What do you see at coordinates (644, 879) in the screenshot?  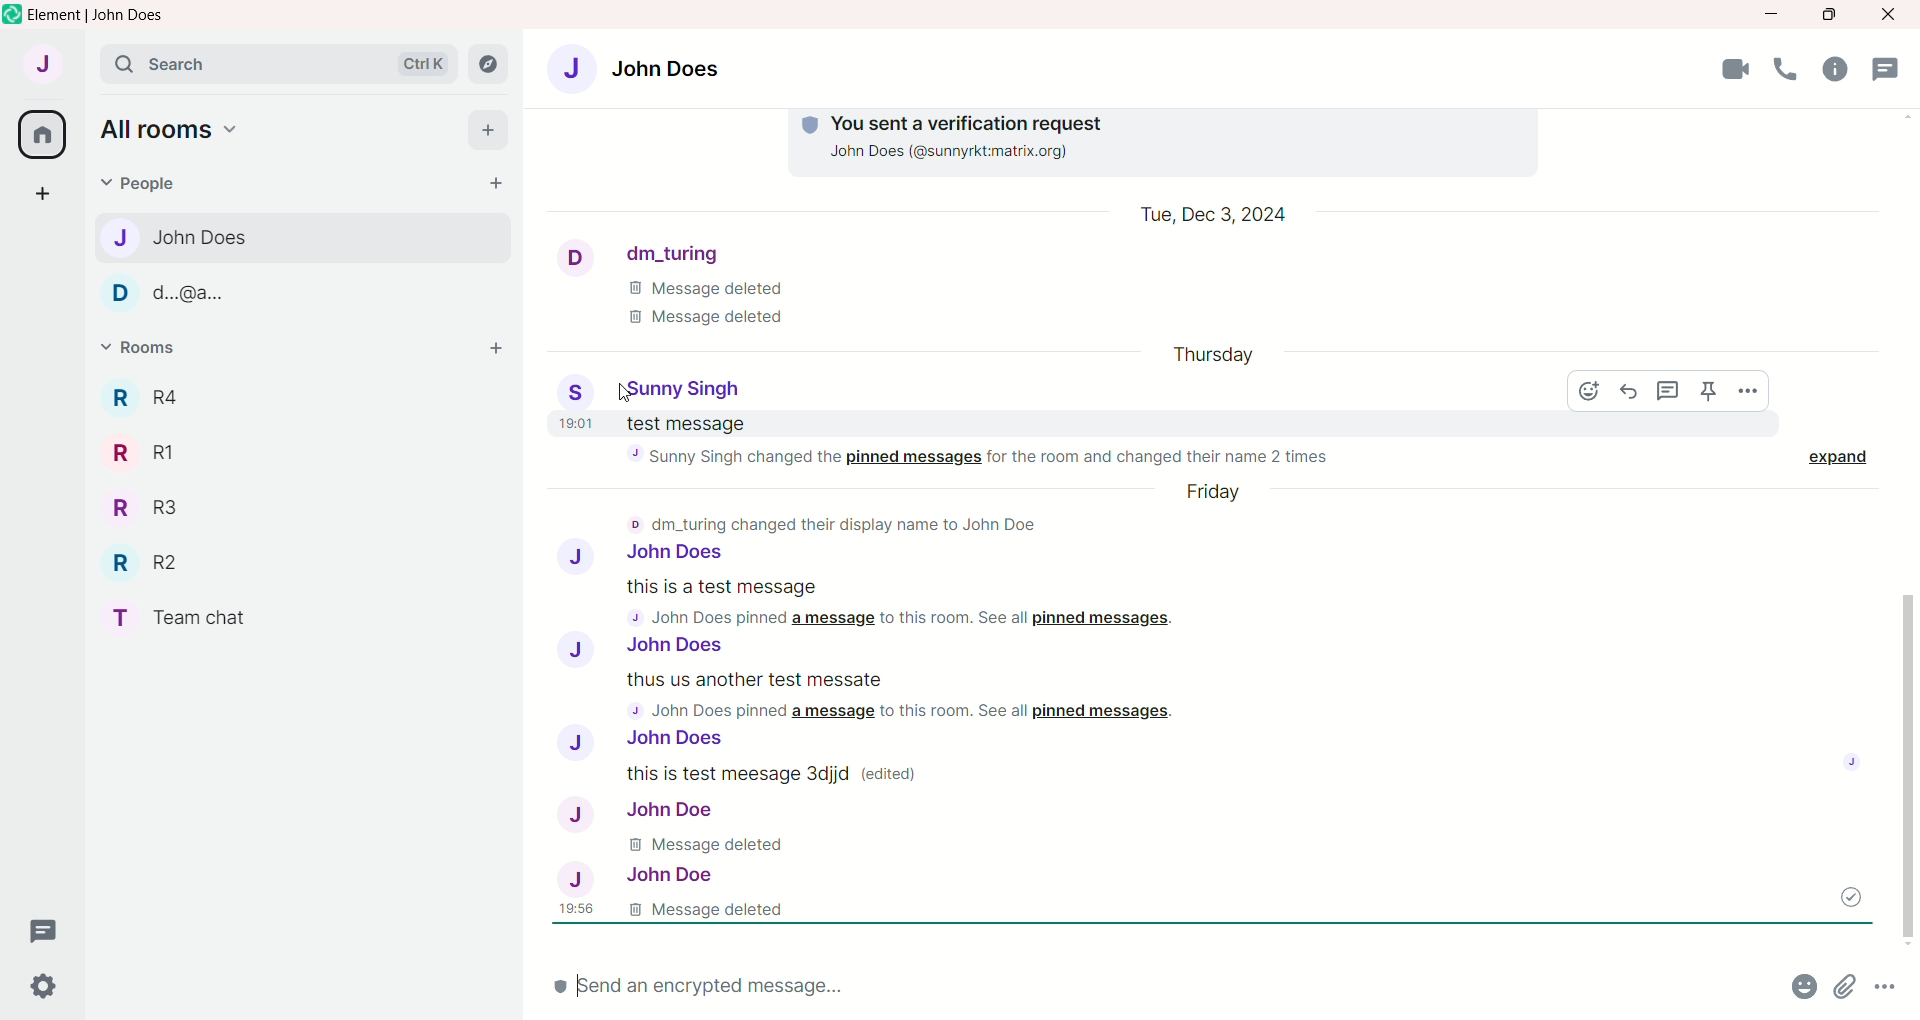 I see `John doe` at bounding box center [644, 879].